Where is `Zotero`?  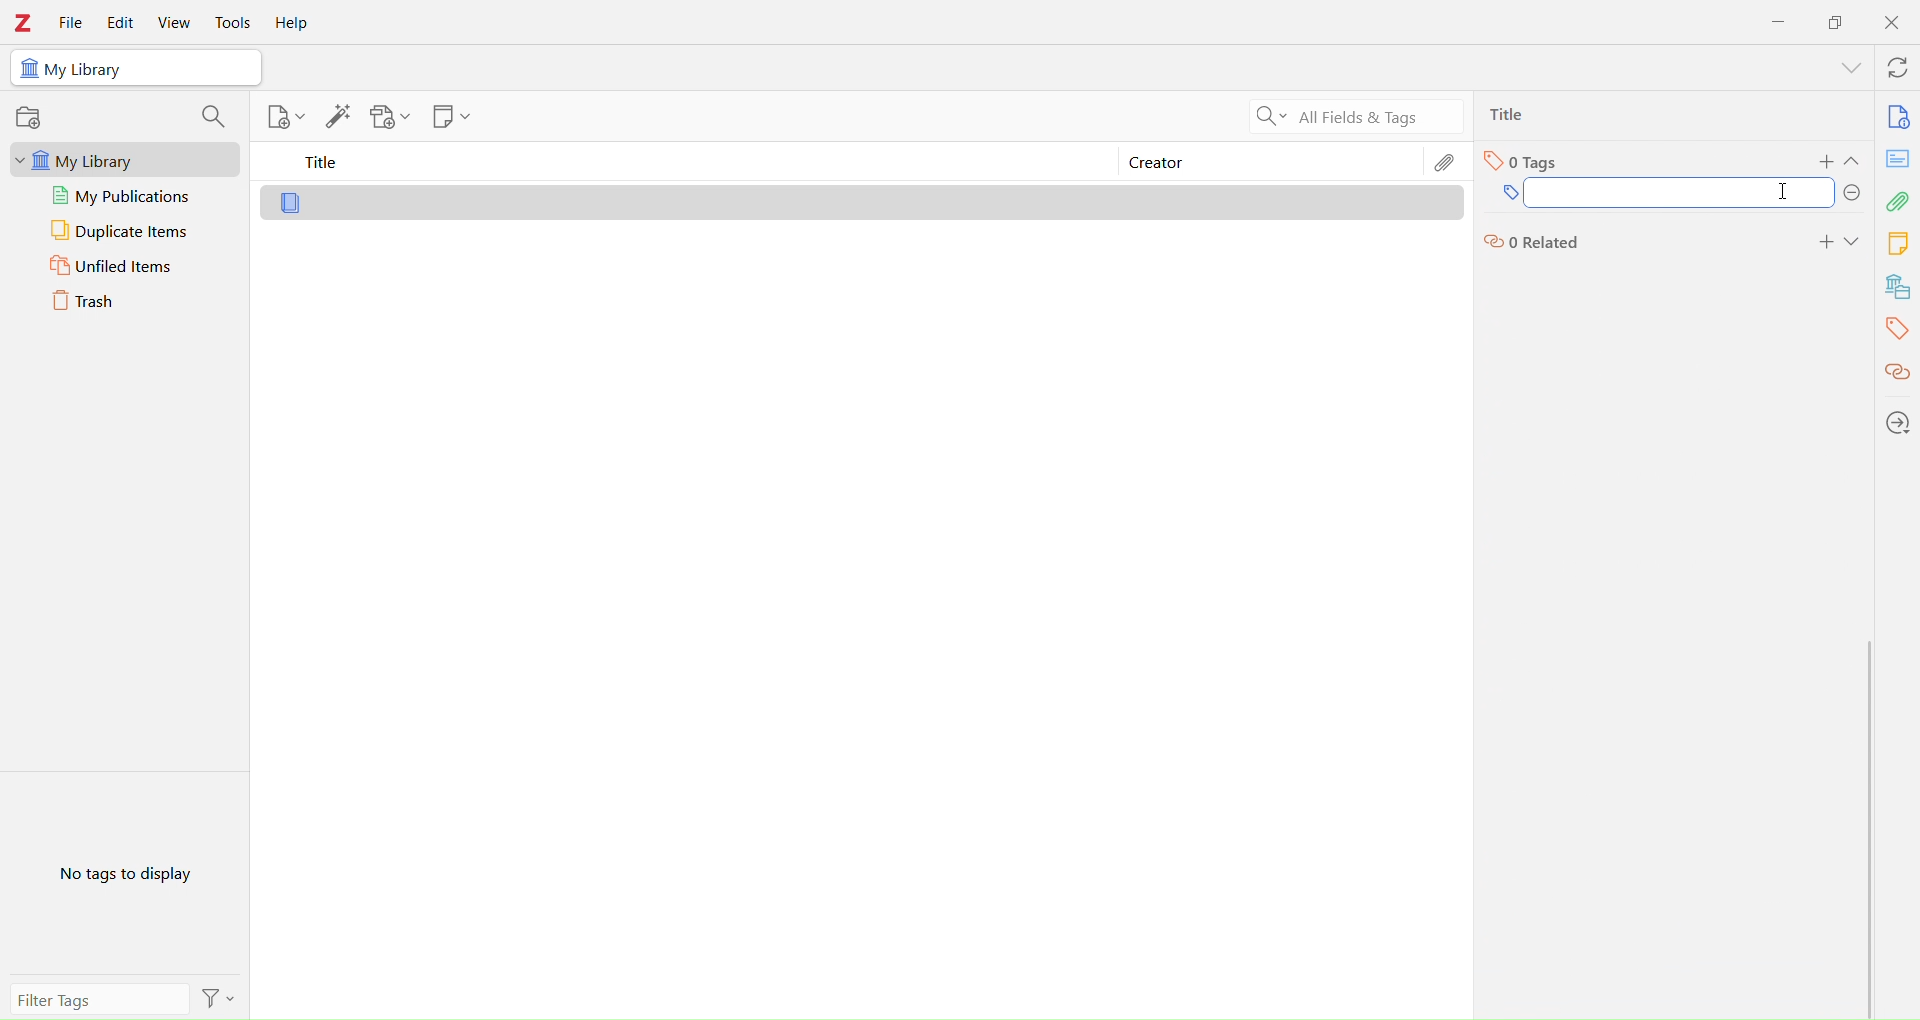
Zotero is located at coordinates (24, 23).